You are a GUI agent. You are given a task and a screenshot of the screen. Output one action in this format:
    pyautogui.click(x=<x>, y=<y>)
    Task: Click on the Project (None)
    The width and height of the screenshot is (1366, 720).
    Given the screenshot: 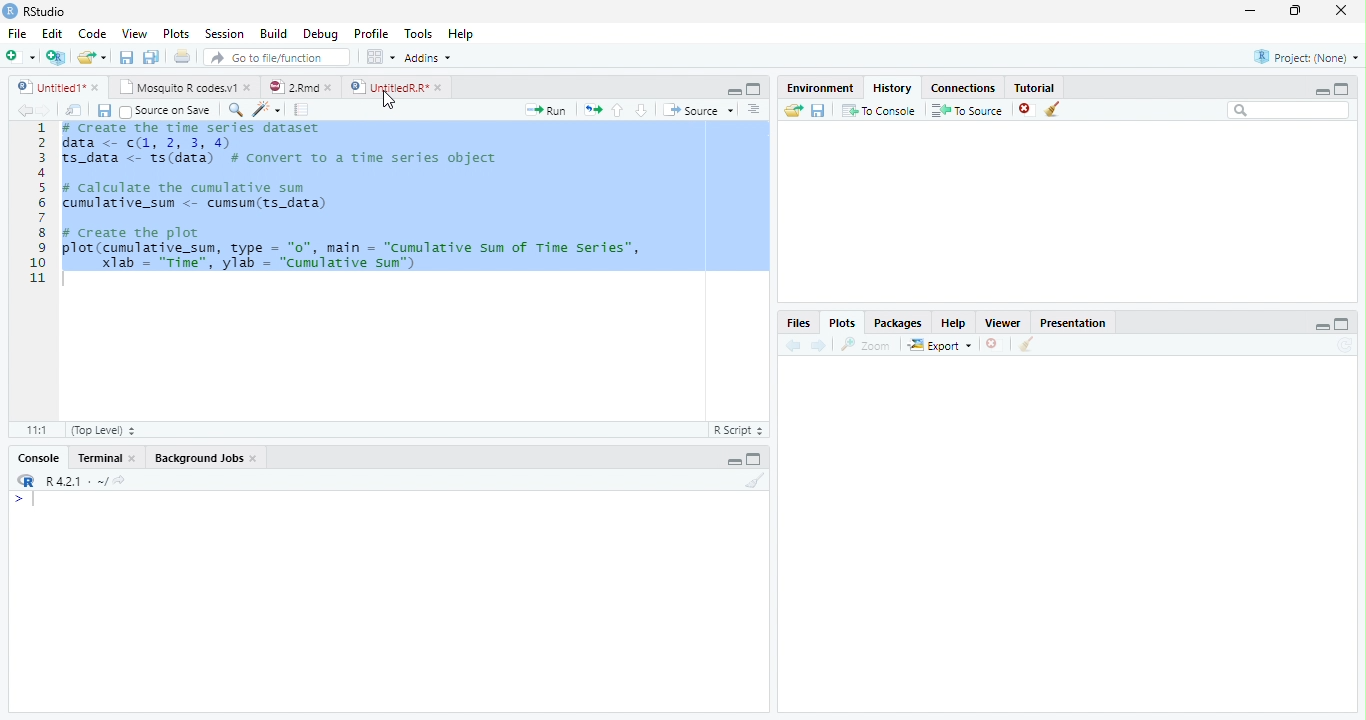 What is the action you would take?
    pyautogui.click(x=1307, y=57)
    